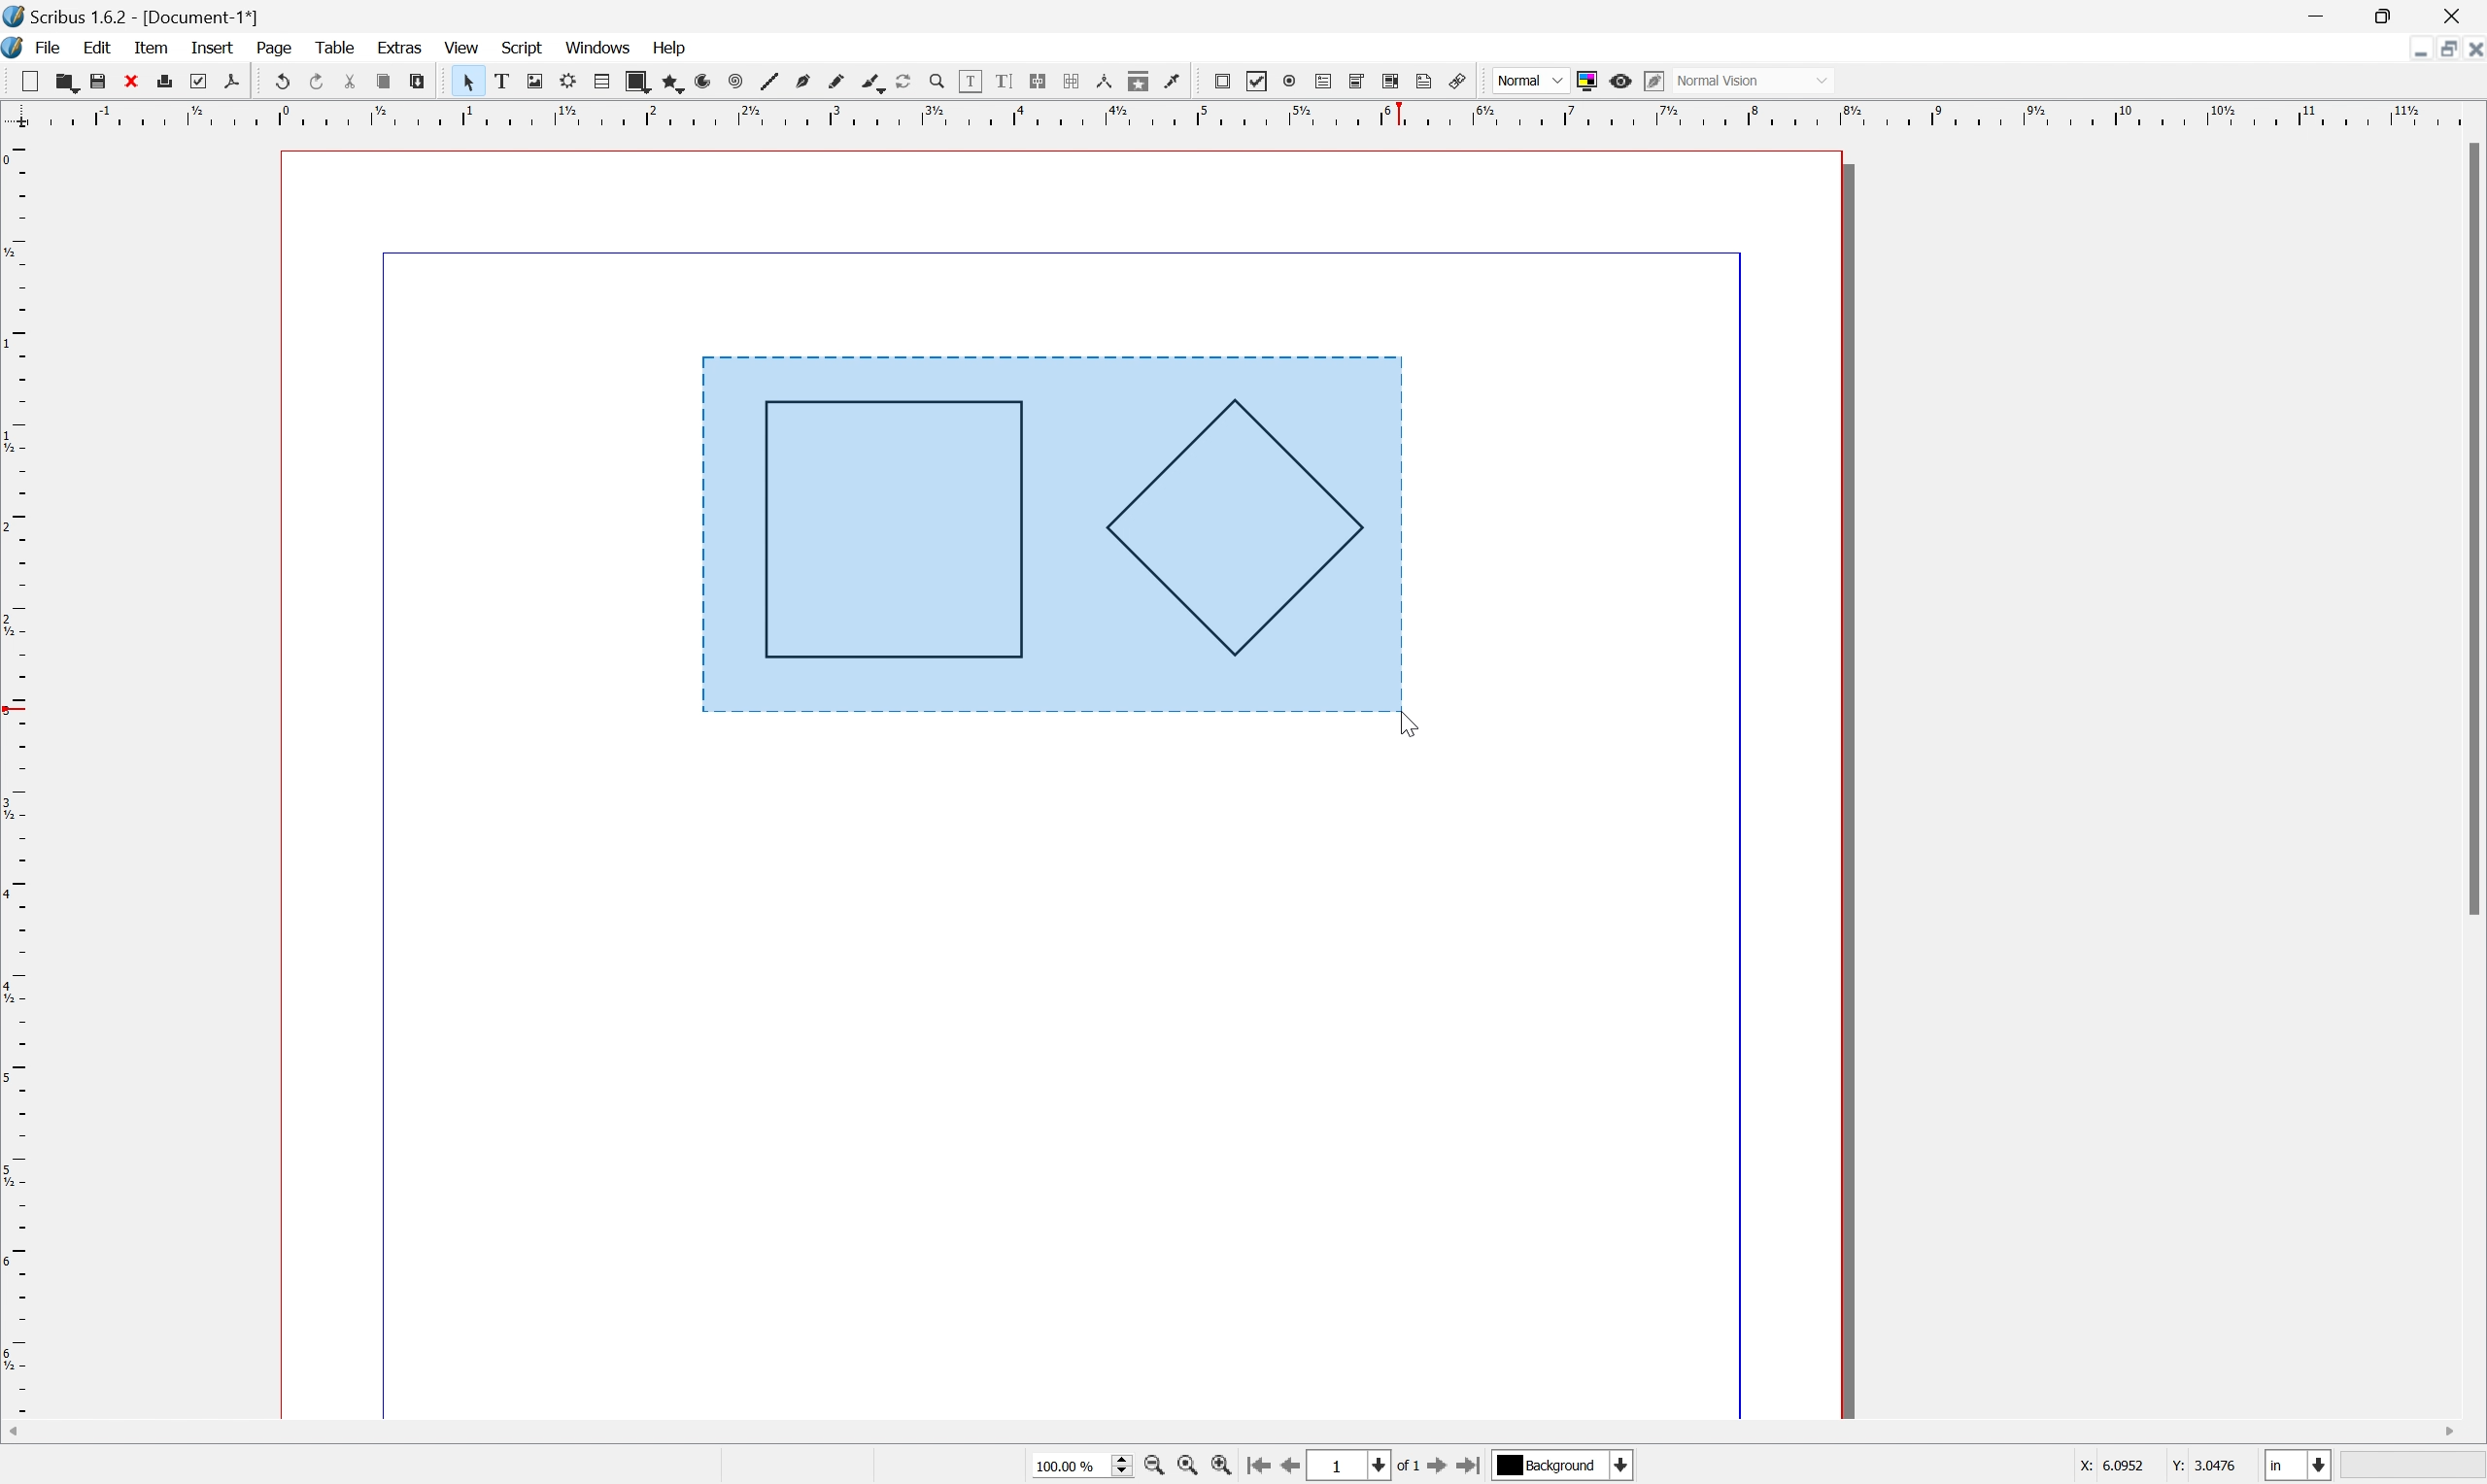 The image size is (2487, 1484). What do you see at coordinates (1422, 81) in the screenshot?
I see `Text annotation` at bounding box center [1422, 81].